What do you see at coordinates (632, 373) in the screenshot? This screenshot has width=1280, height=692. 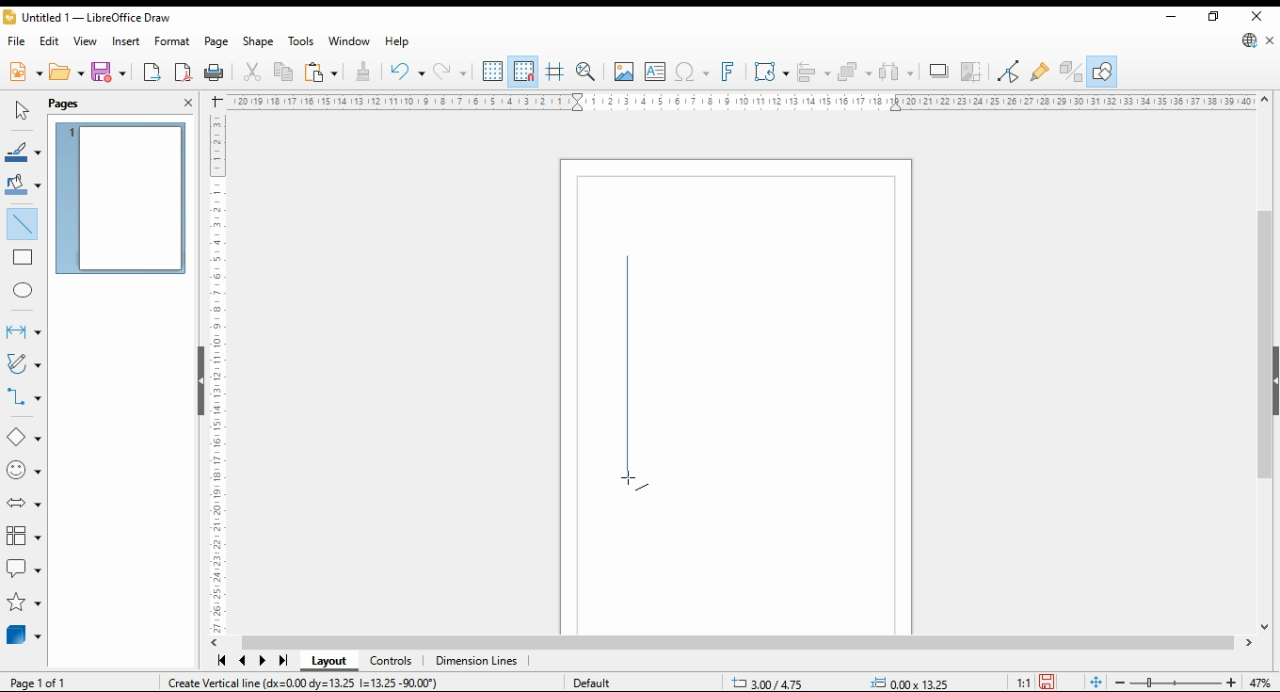 I see `new shape - line` at bounding box center [632, 373].